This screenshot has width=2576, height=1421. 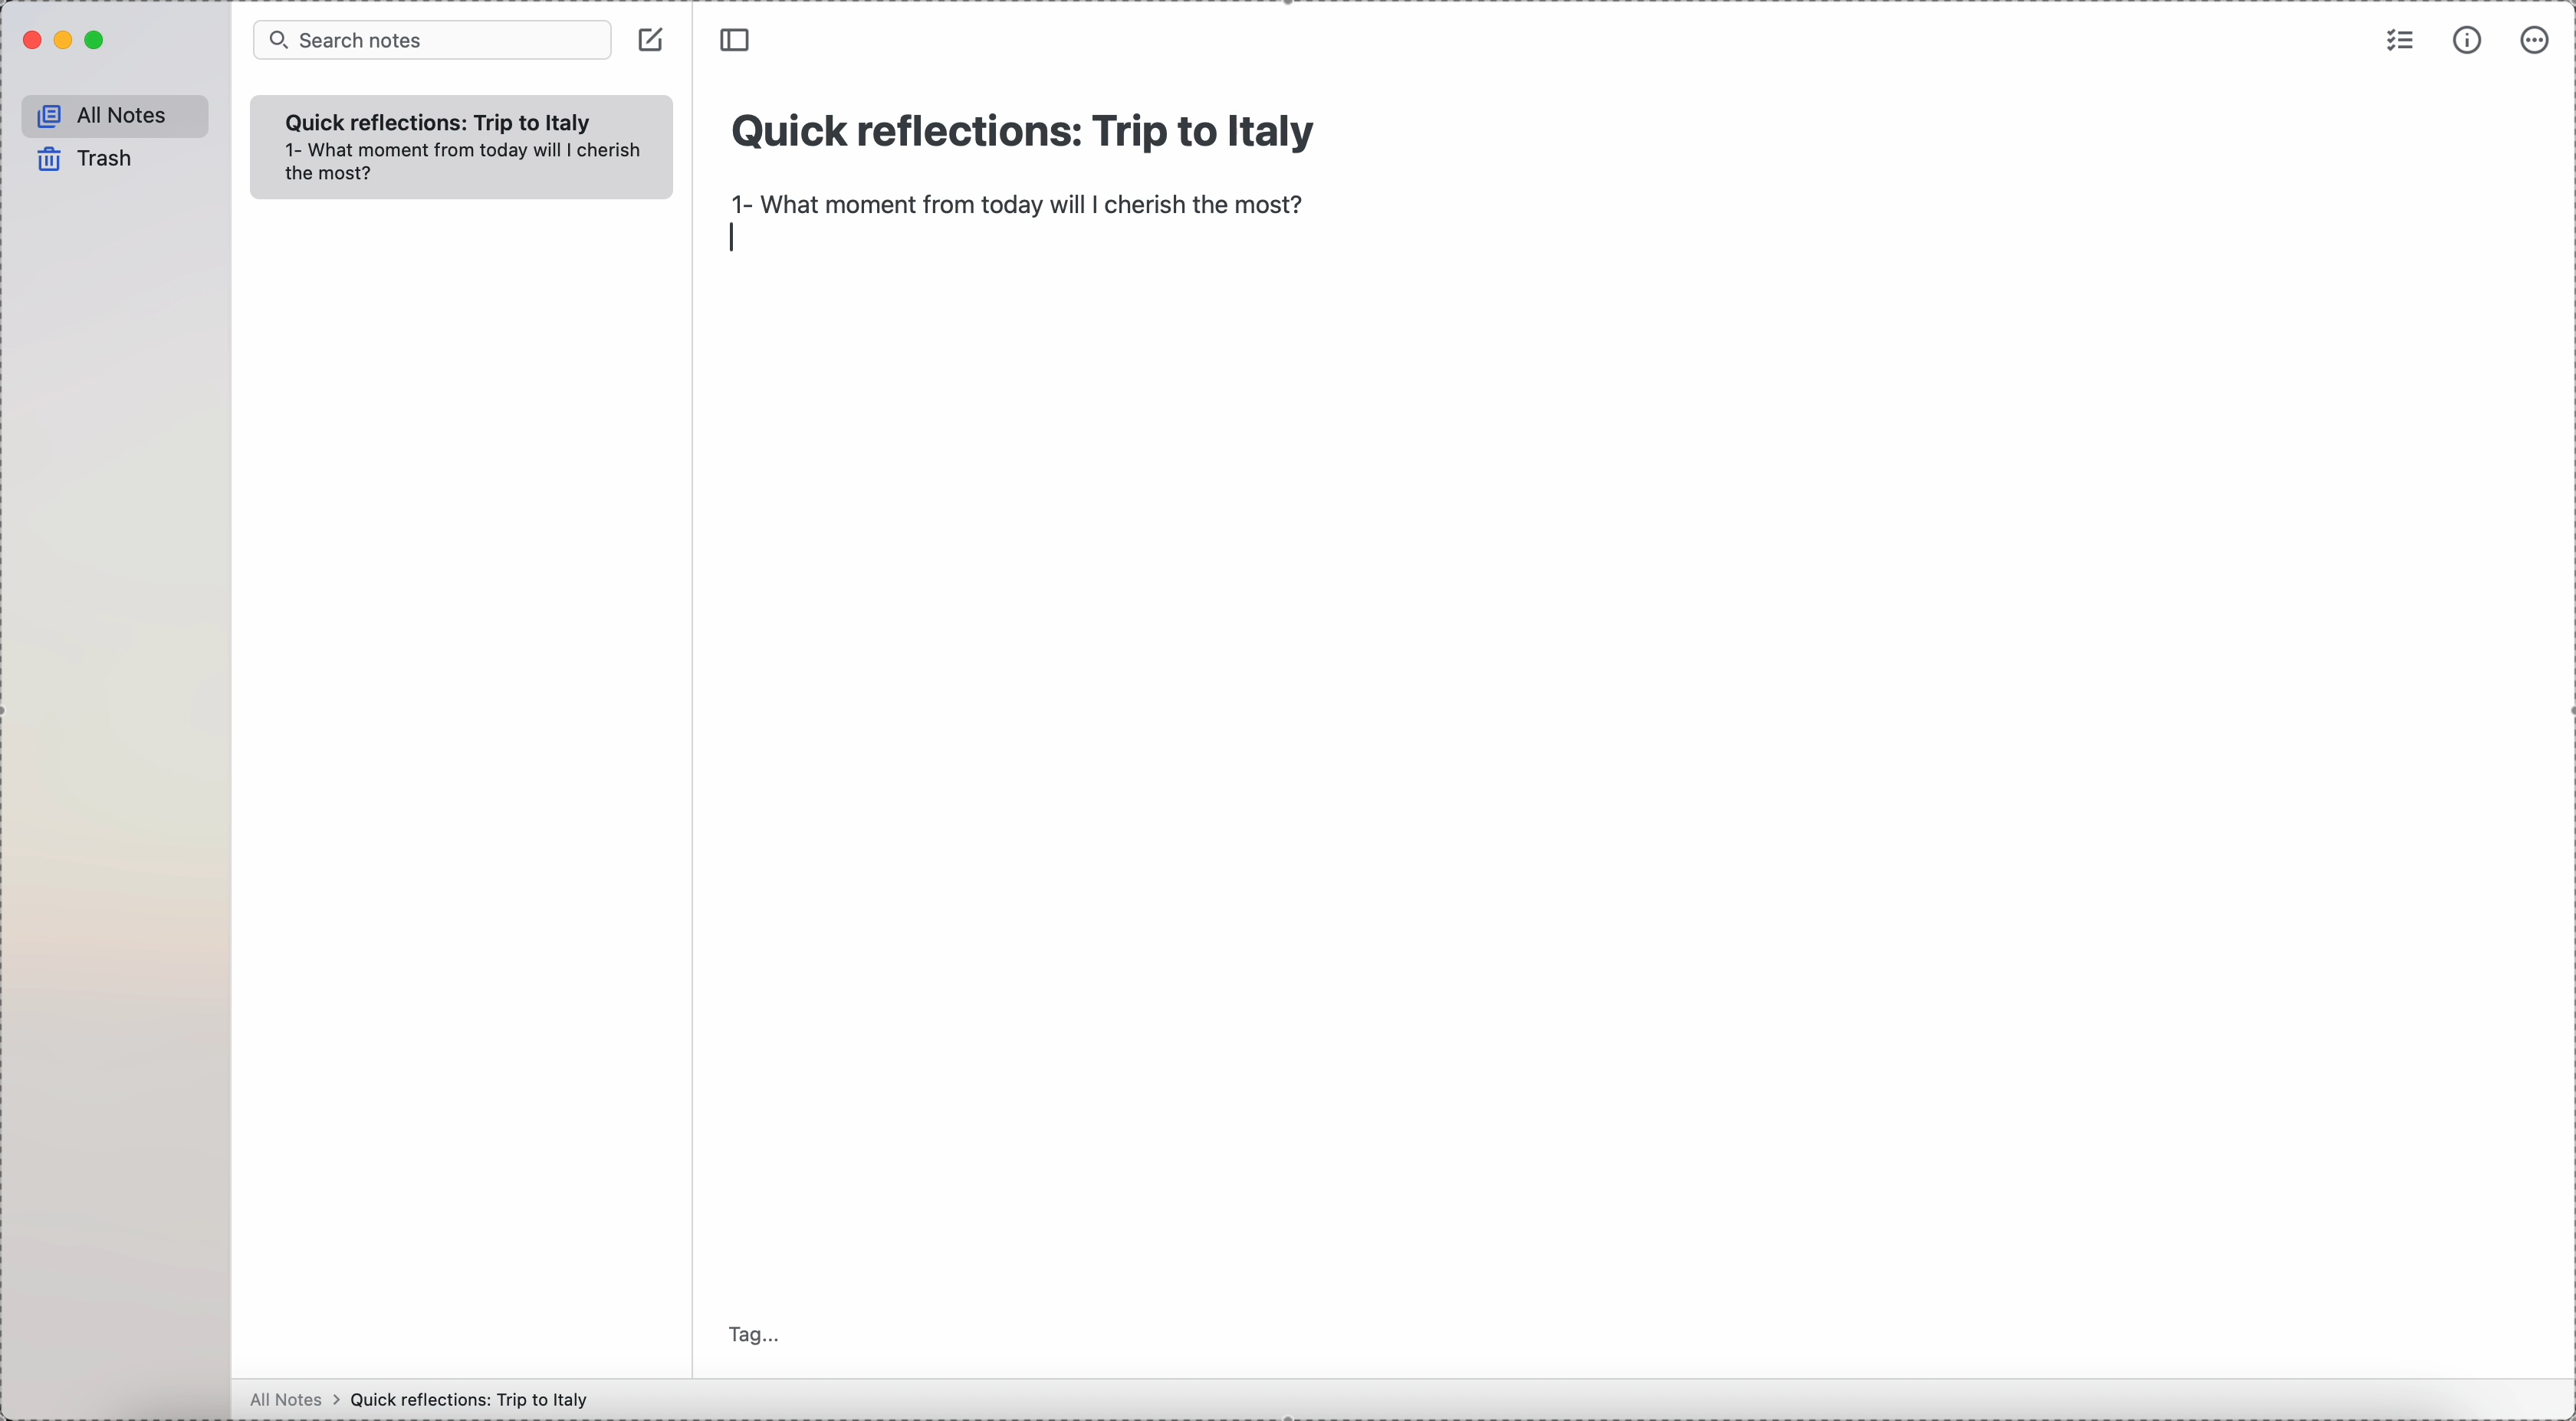 What do you see at coordinates (98, 40) in the screenshot?
I see `maximize` at bounding box center [98, 40].